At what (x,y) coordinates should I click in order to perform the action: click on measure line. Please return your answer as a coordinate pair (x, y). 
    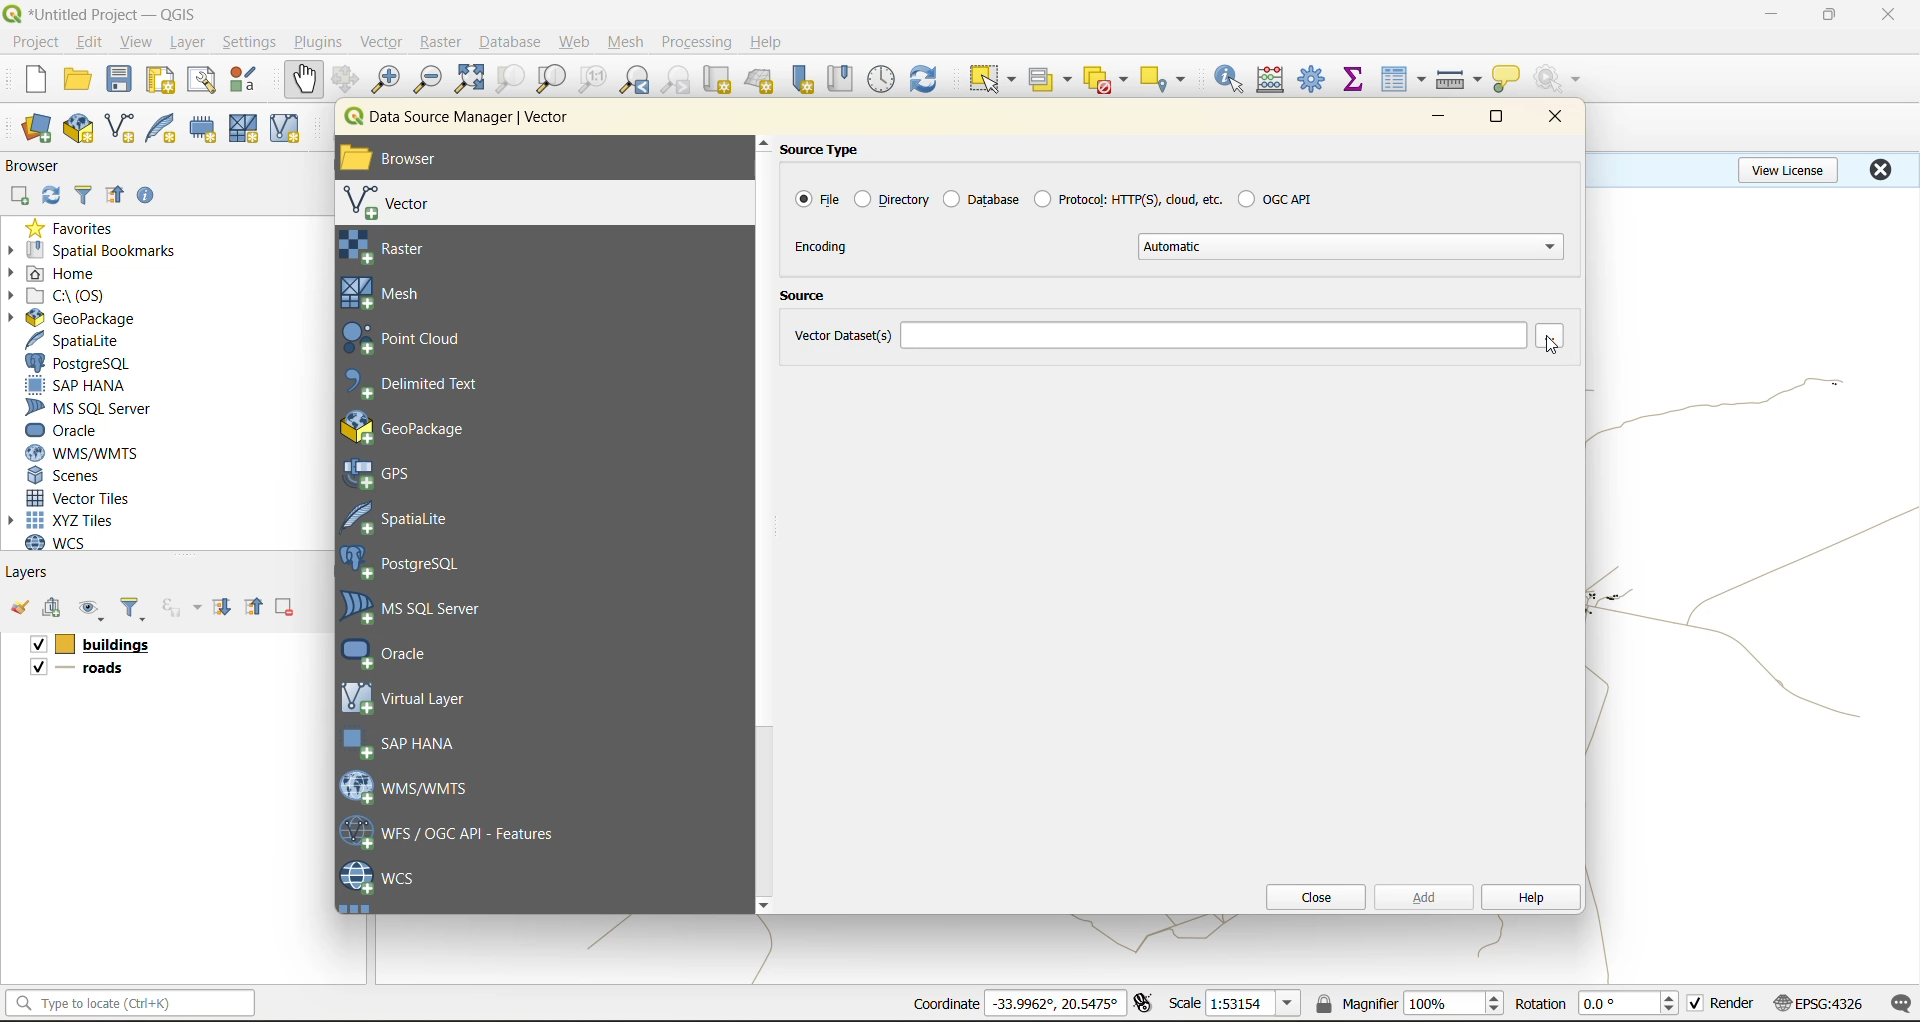
    Looking at the image, I should click on (1462, 80).